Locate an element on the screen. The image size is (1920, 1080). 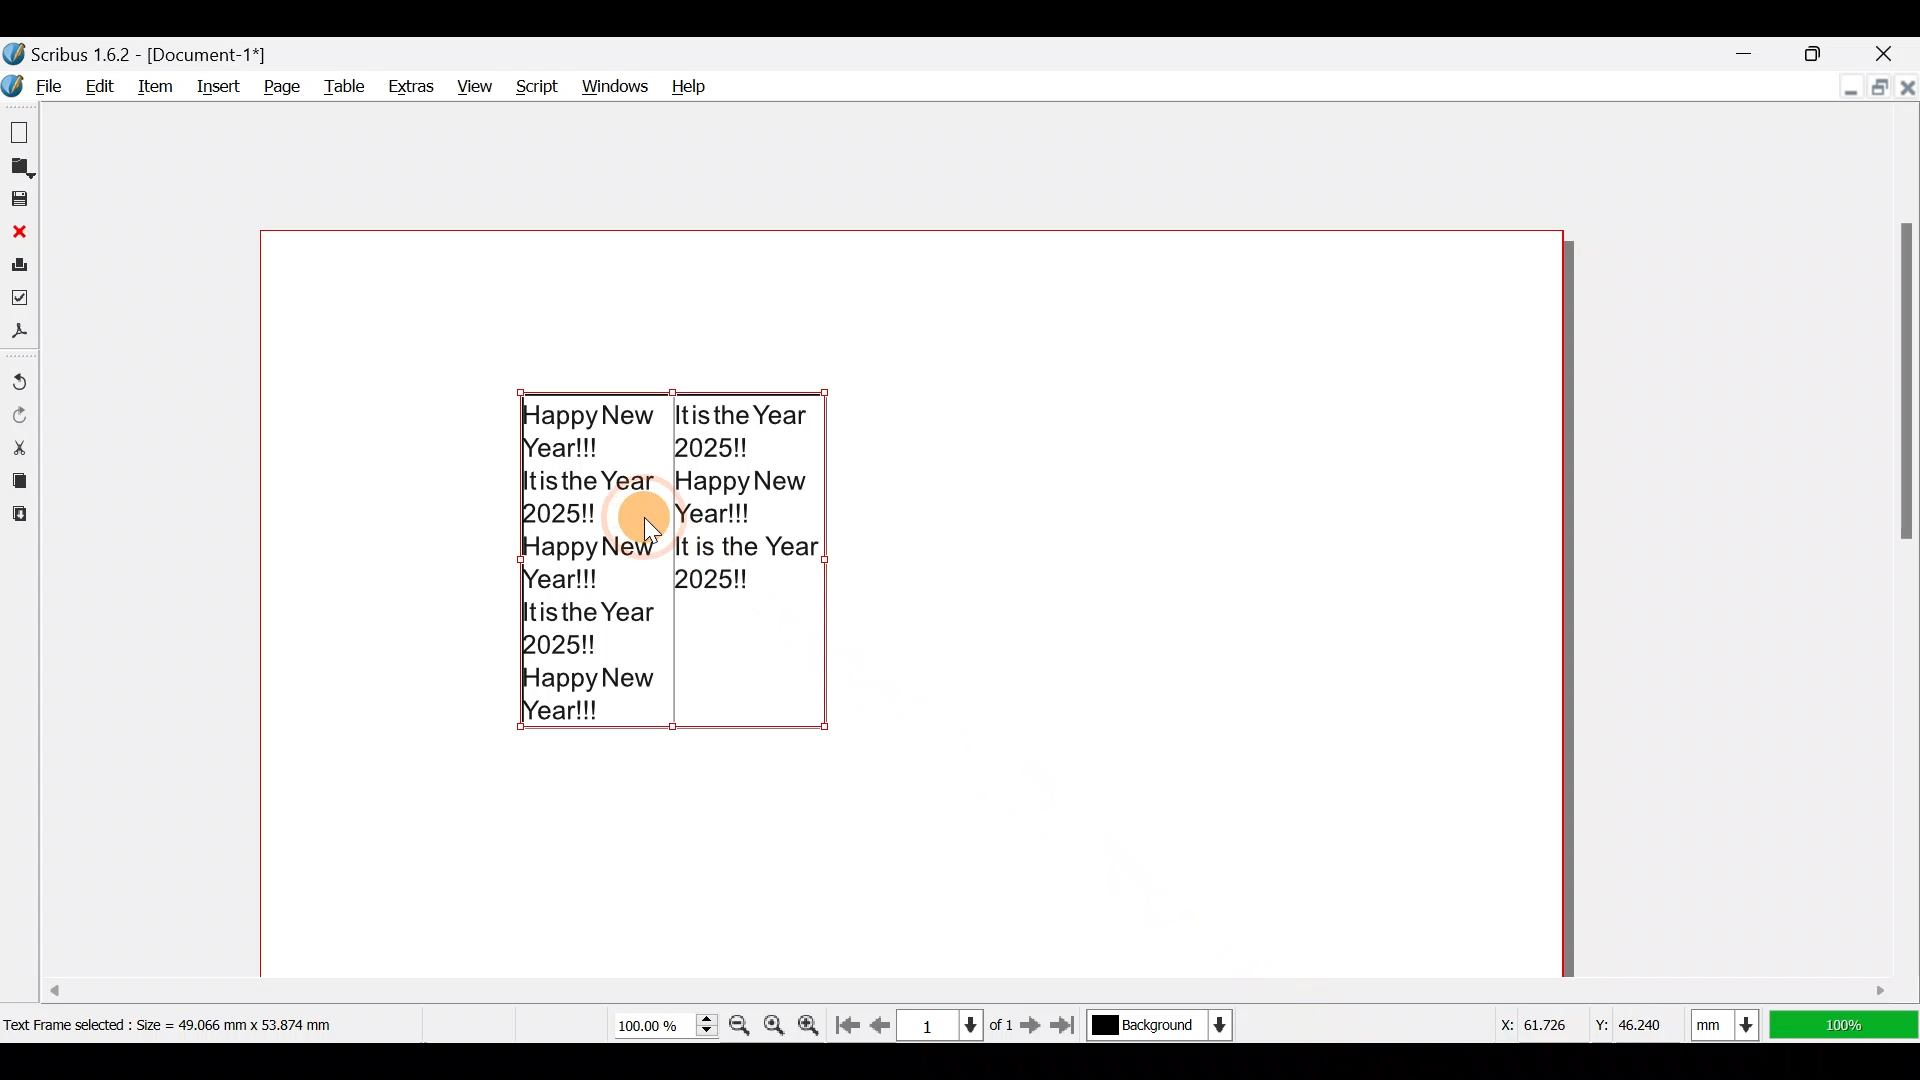
Zoom to 100% is located at coordinates (775, 1022).